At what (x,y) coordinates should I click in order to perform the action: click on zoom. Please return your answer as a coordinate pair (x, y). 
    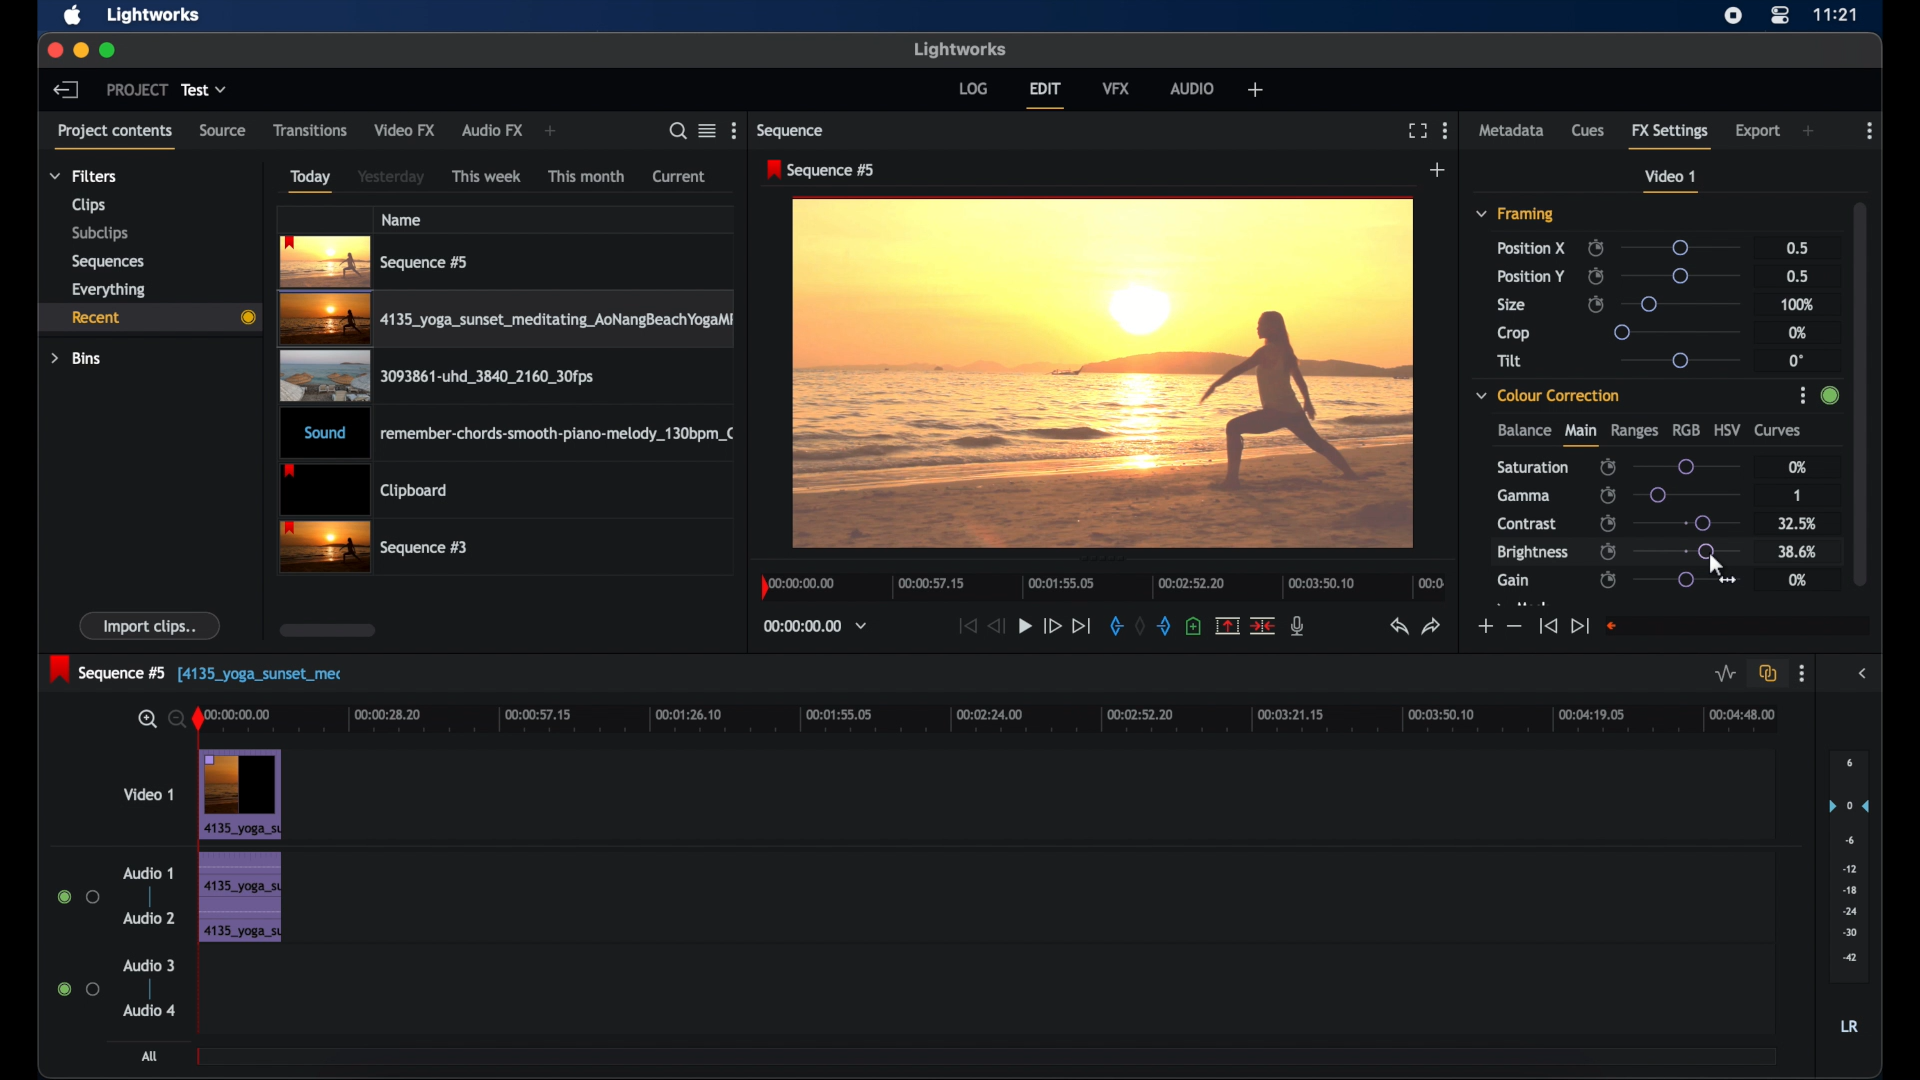
    Looking at the image, I should click on (156, 720).